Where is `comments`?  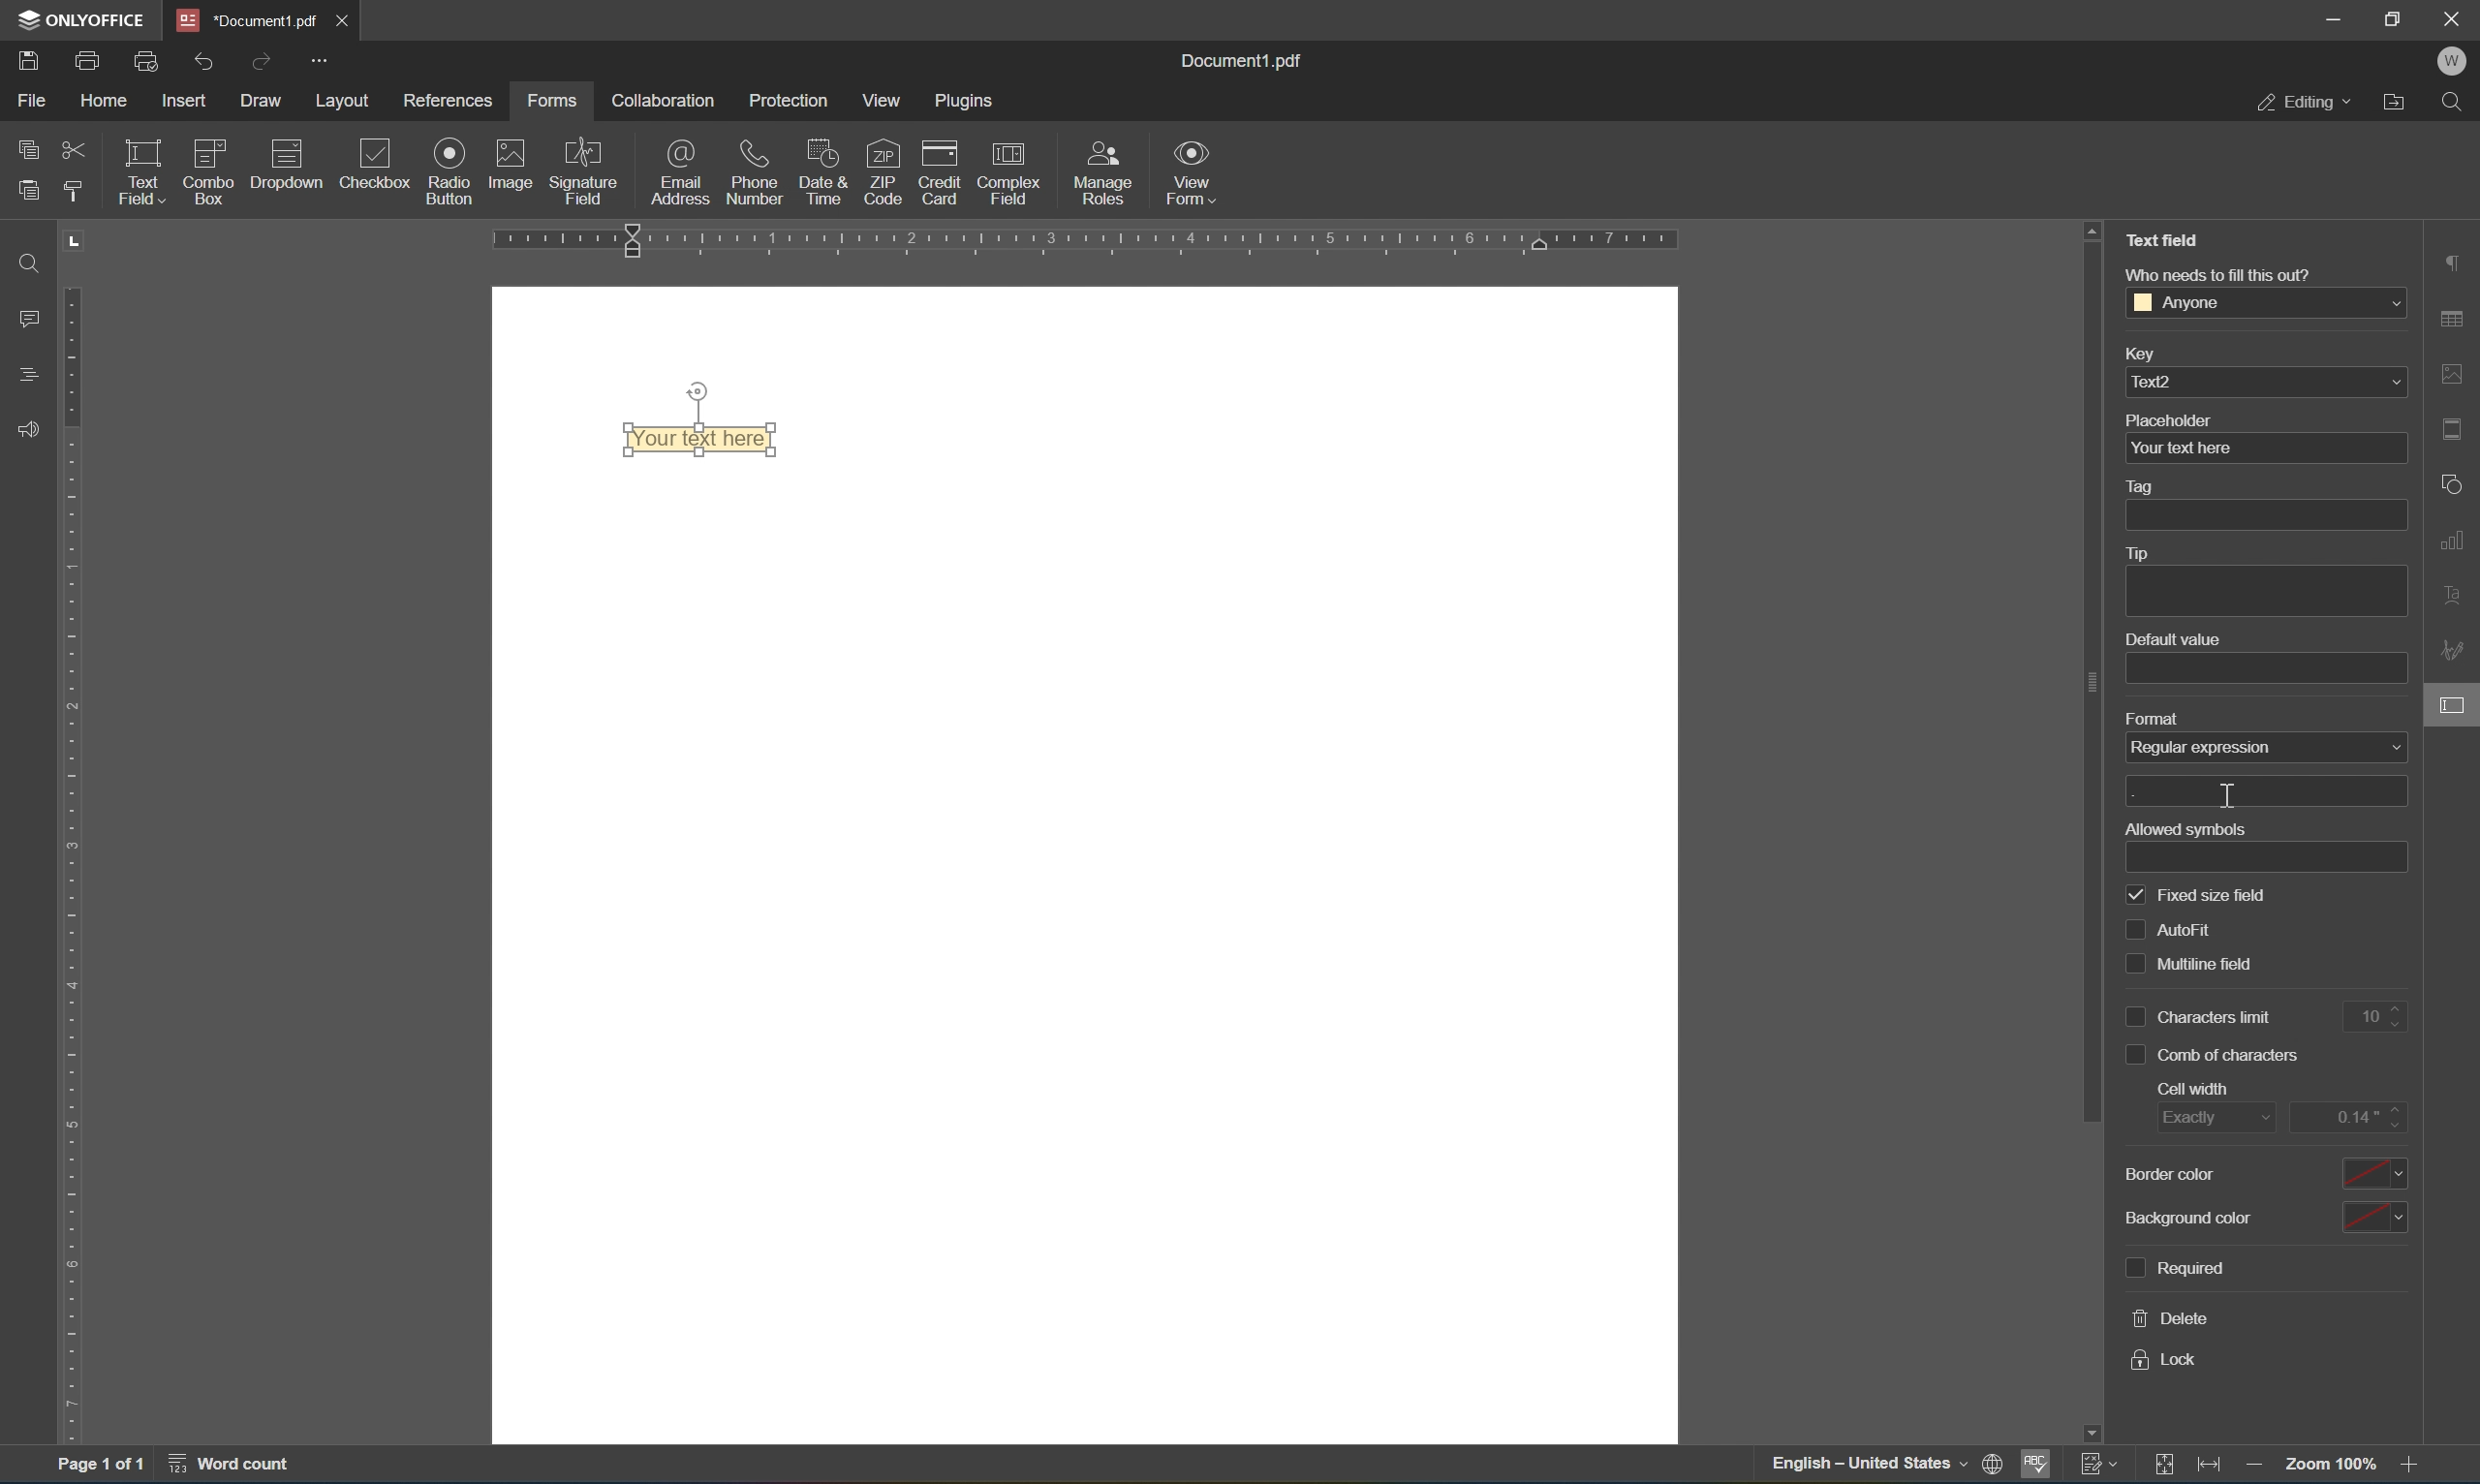 comments is located at coordinates (23, 321).